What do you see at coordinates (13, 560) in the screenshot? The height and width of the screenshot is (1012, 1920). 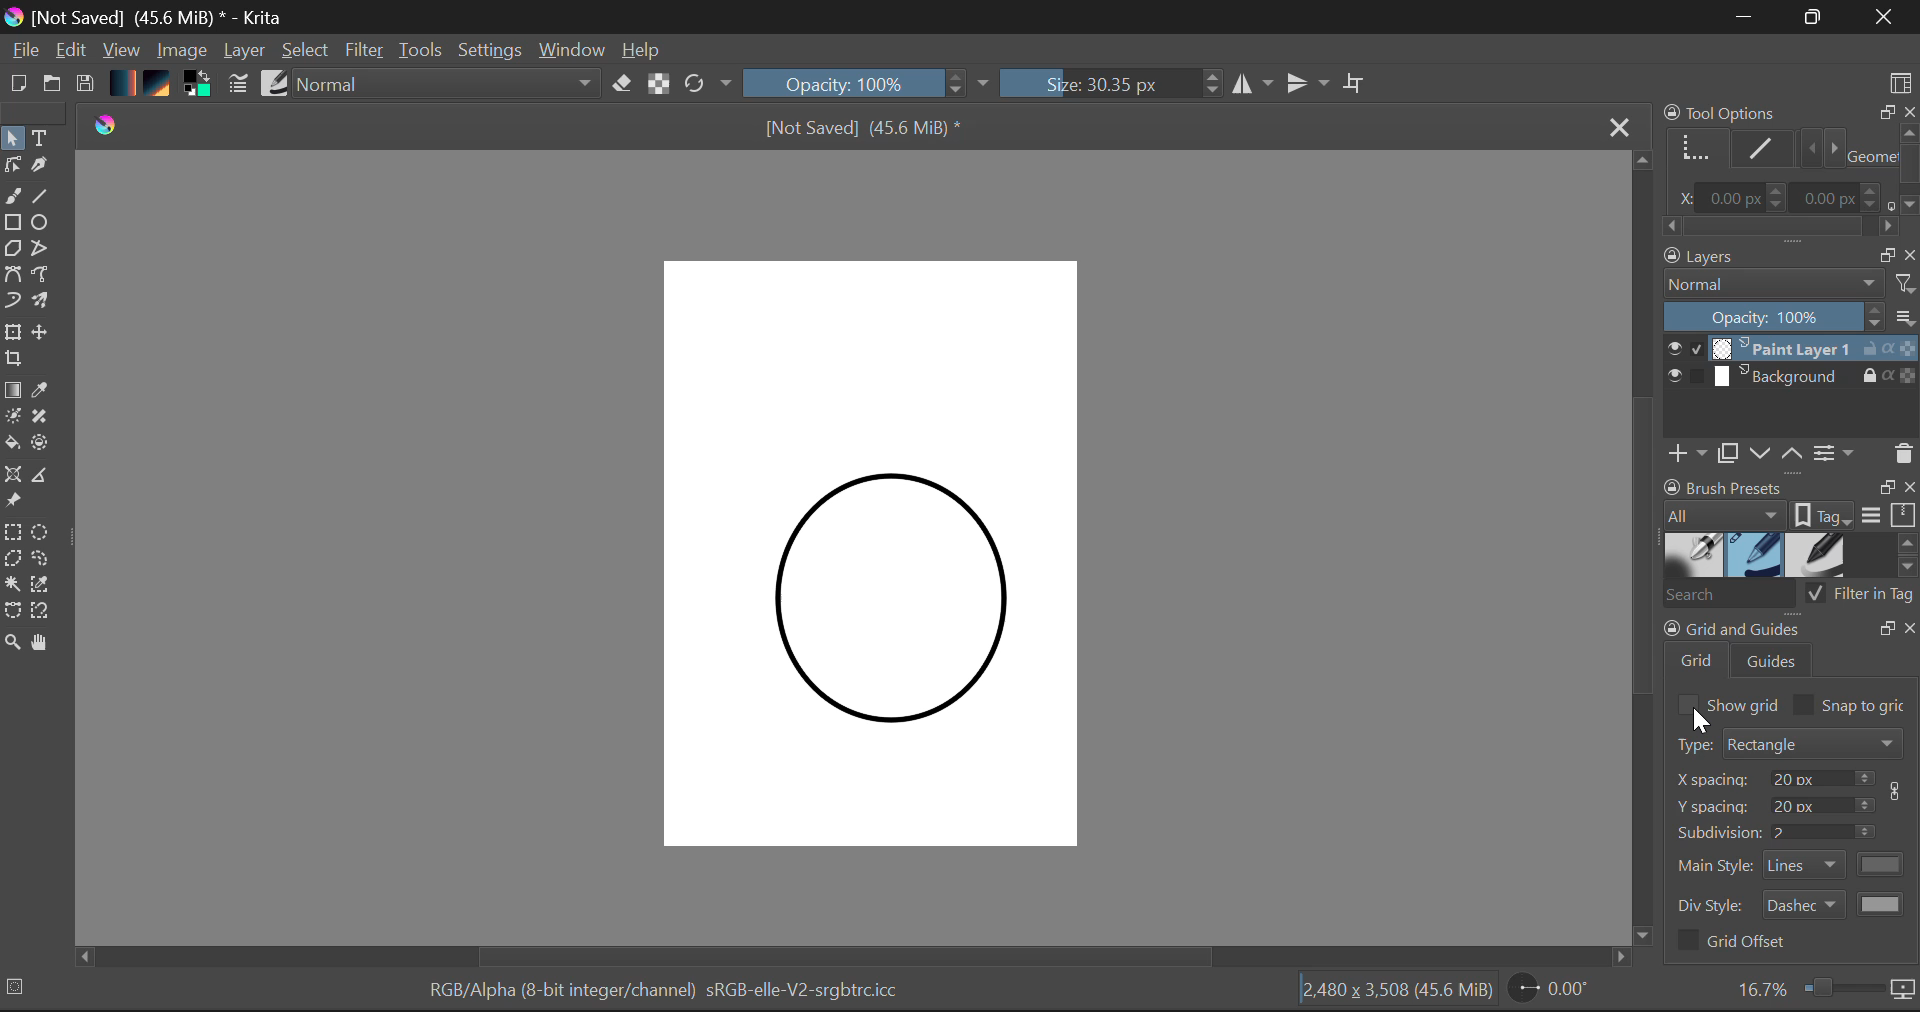 I see `Polygon Selection` at bounding box center [13, 560].